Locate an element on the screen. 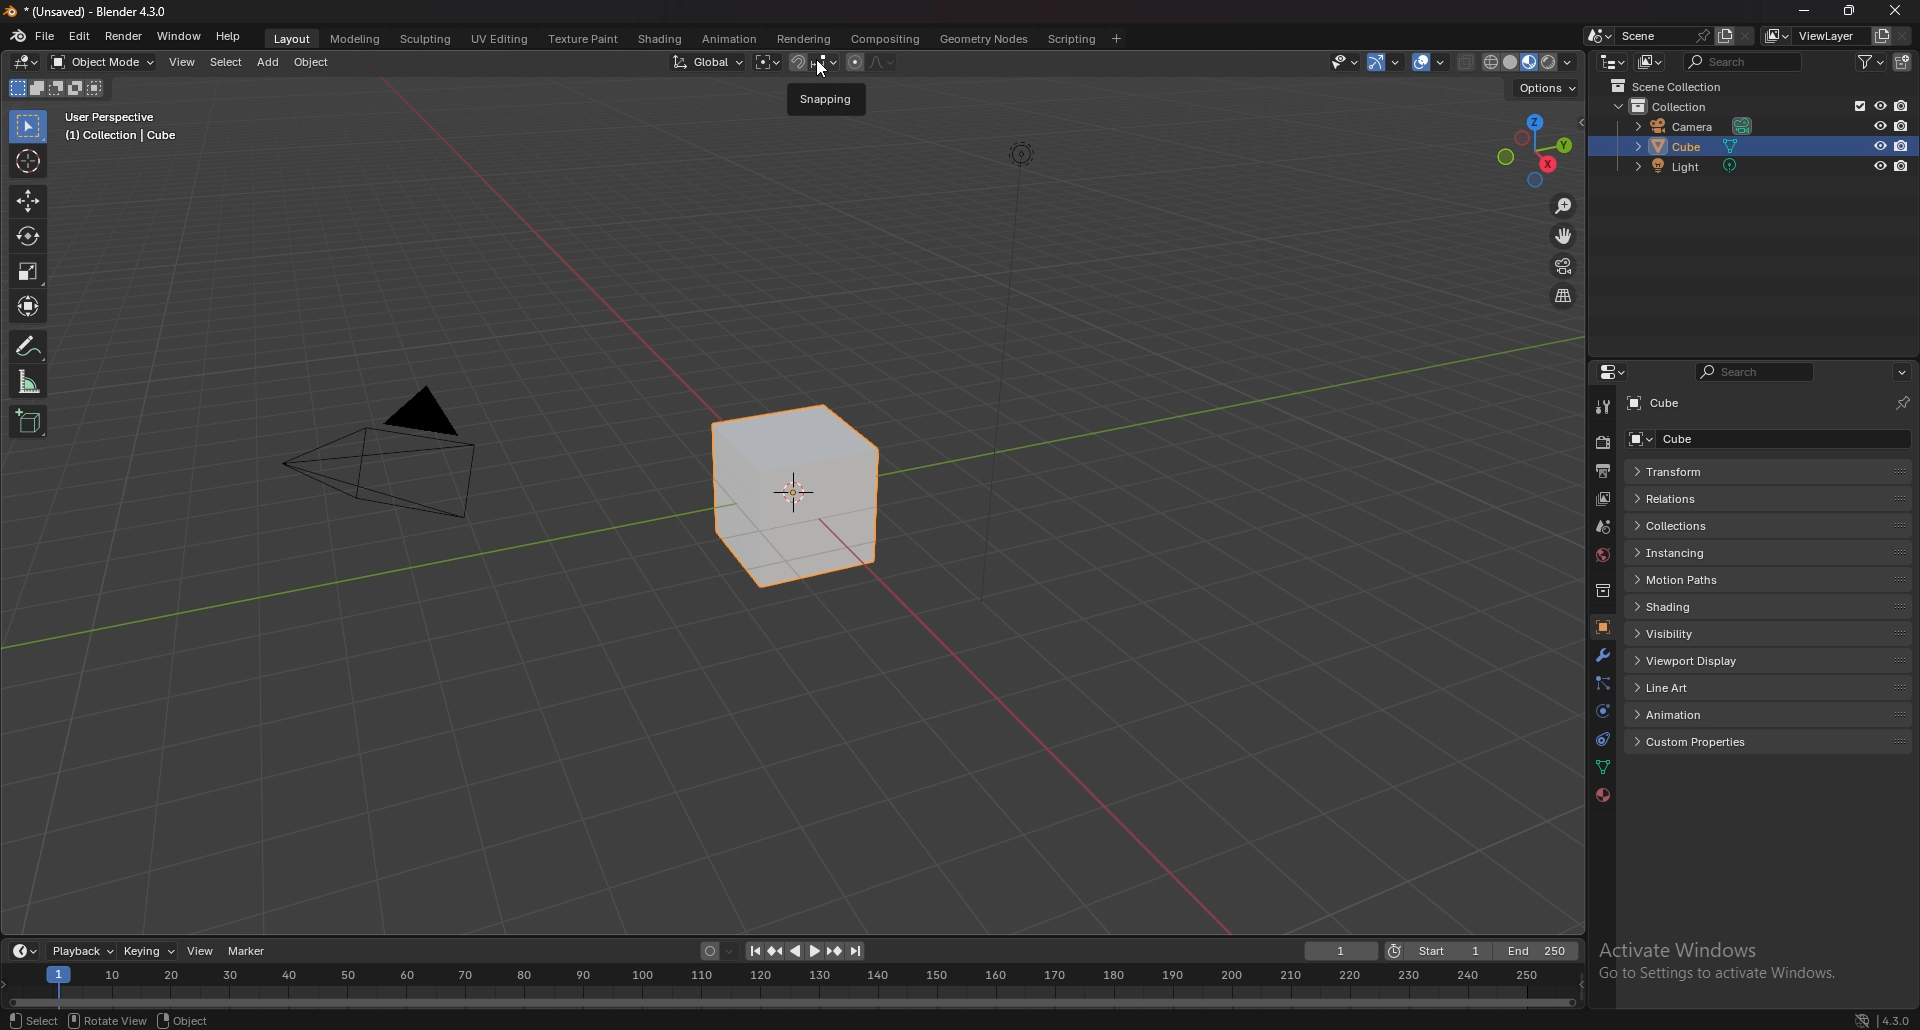 The width and height of the screenshot is (1920, 1030). instancing is located at coordinates (1692, 552).